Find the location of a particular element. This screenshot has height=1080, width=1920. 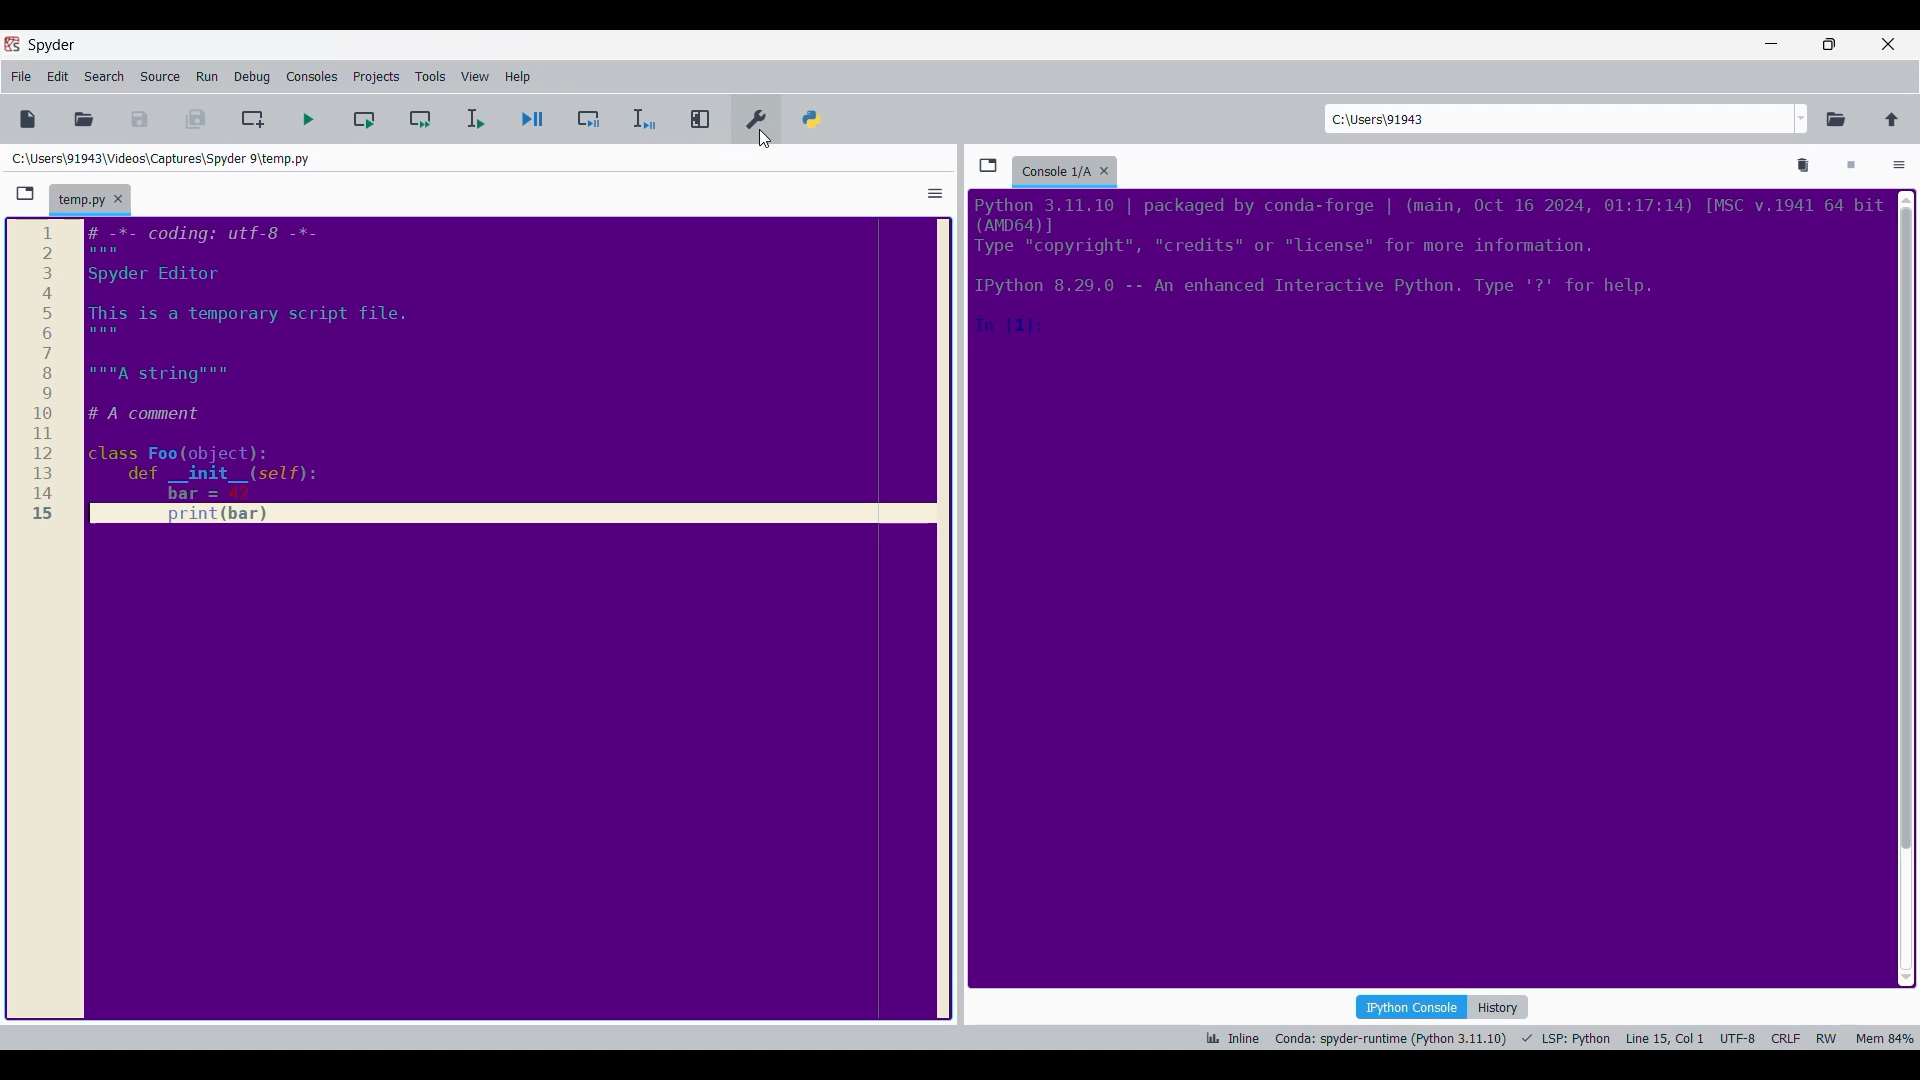

Current tab is located at coordinates (1054, 172).